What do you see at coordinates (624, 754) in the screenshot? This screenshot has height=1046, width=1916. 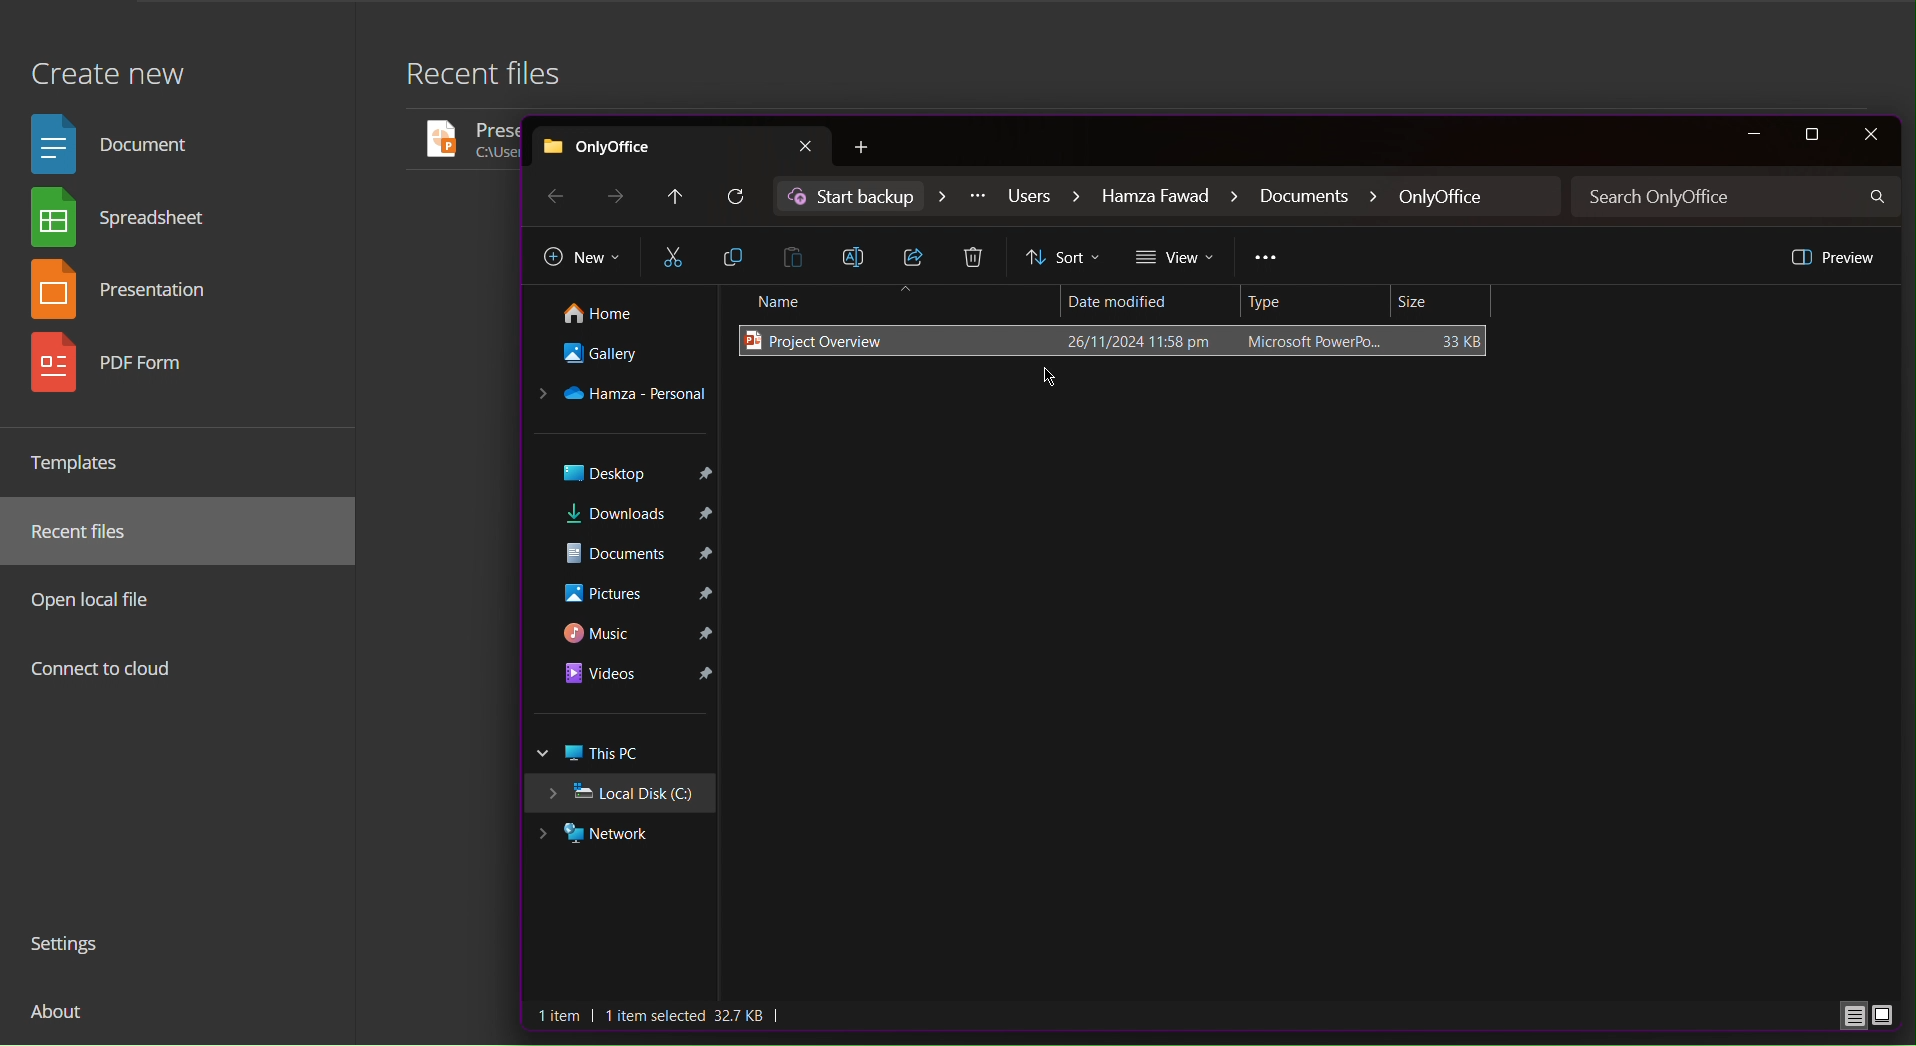 I see `This PC` at bounding box center [624, 754].